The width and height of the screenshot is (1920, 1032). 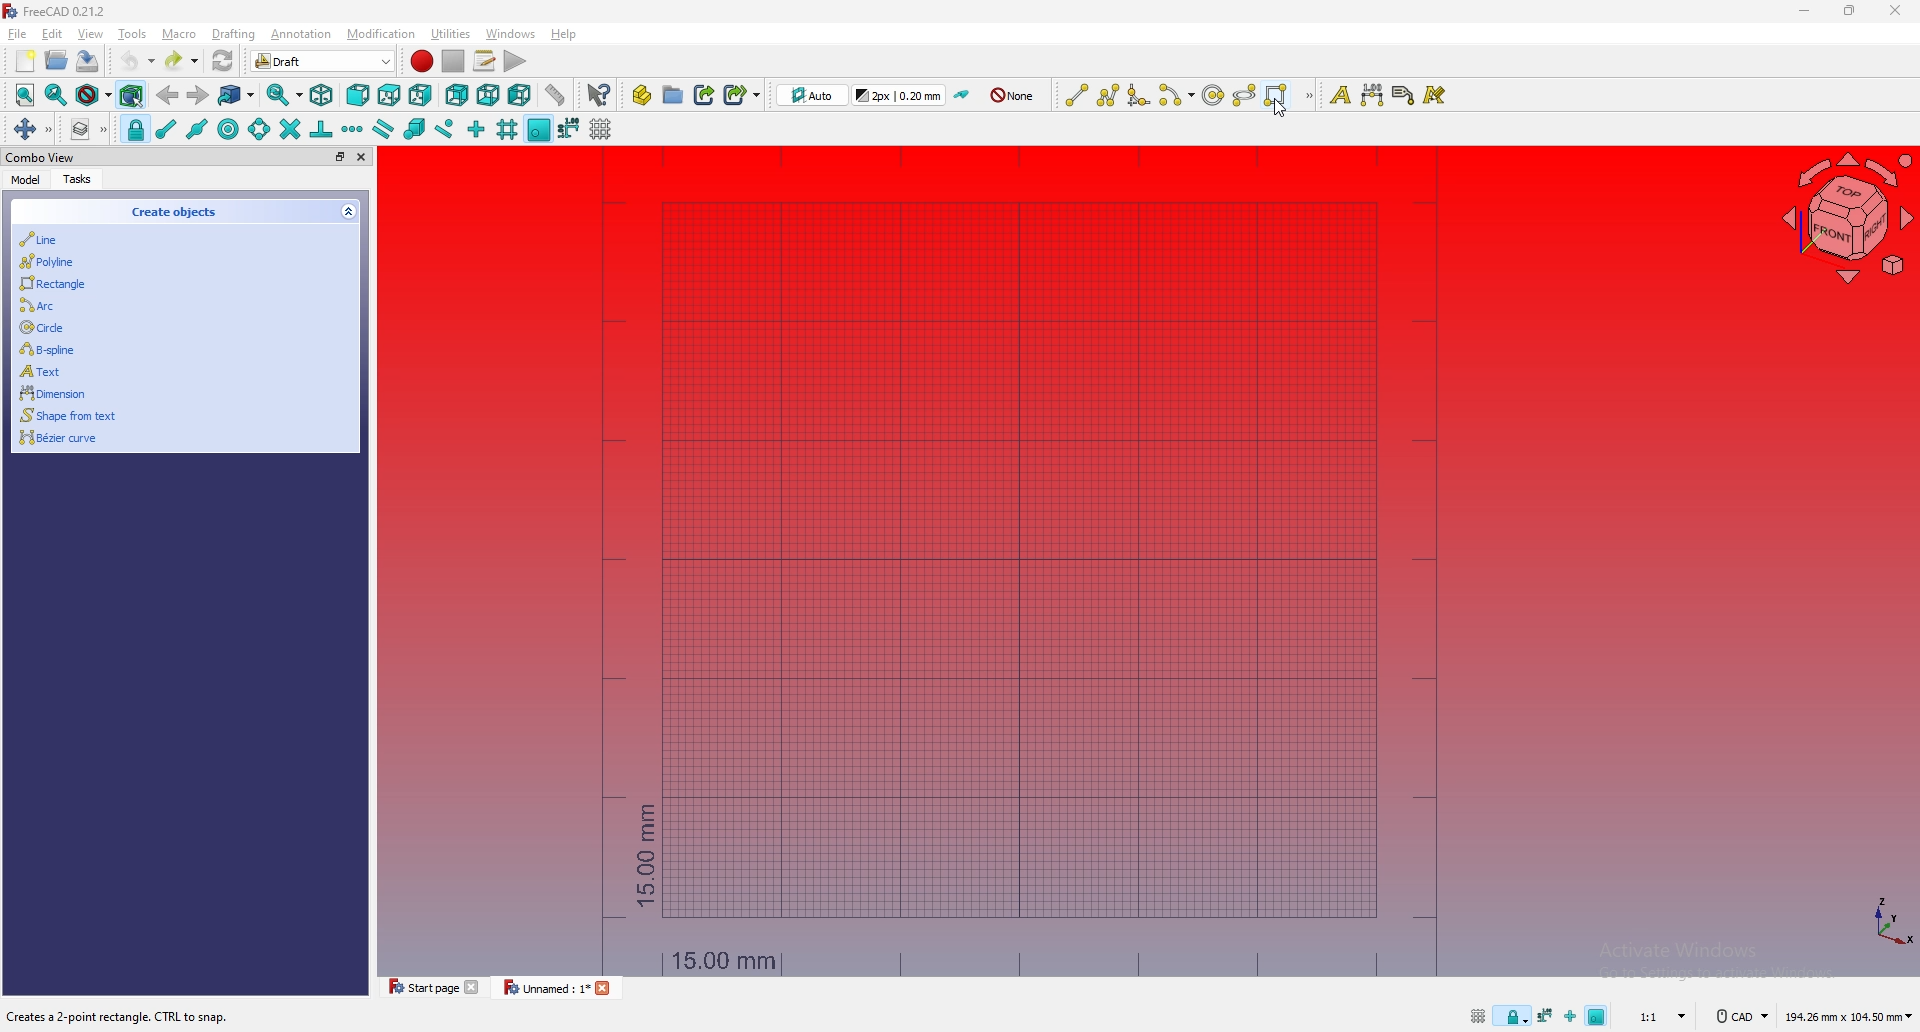 What do you see at coordinates (183, 60) in the screenshot?
I see `redo` at bounding box center [183, 60].